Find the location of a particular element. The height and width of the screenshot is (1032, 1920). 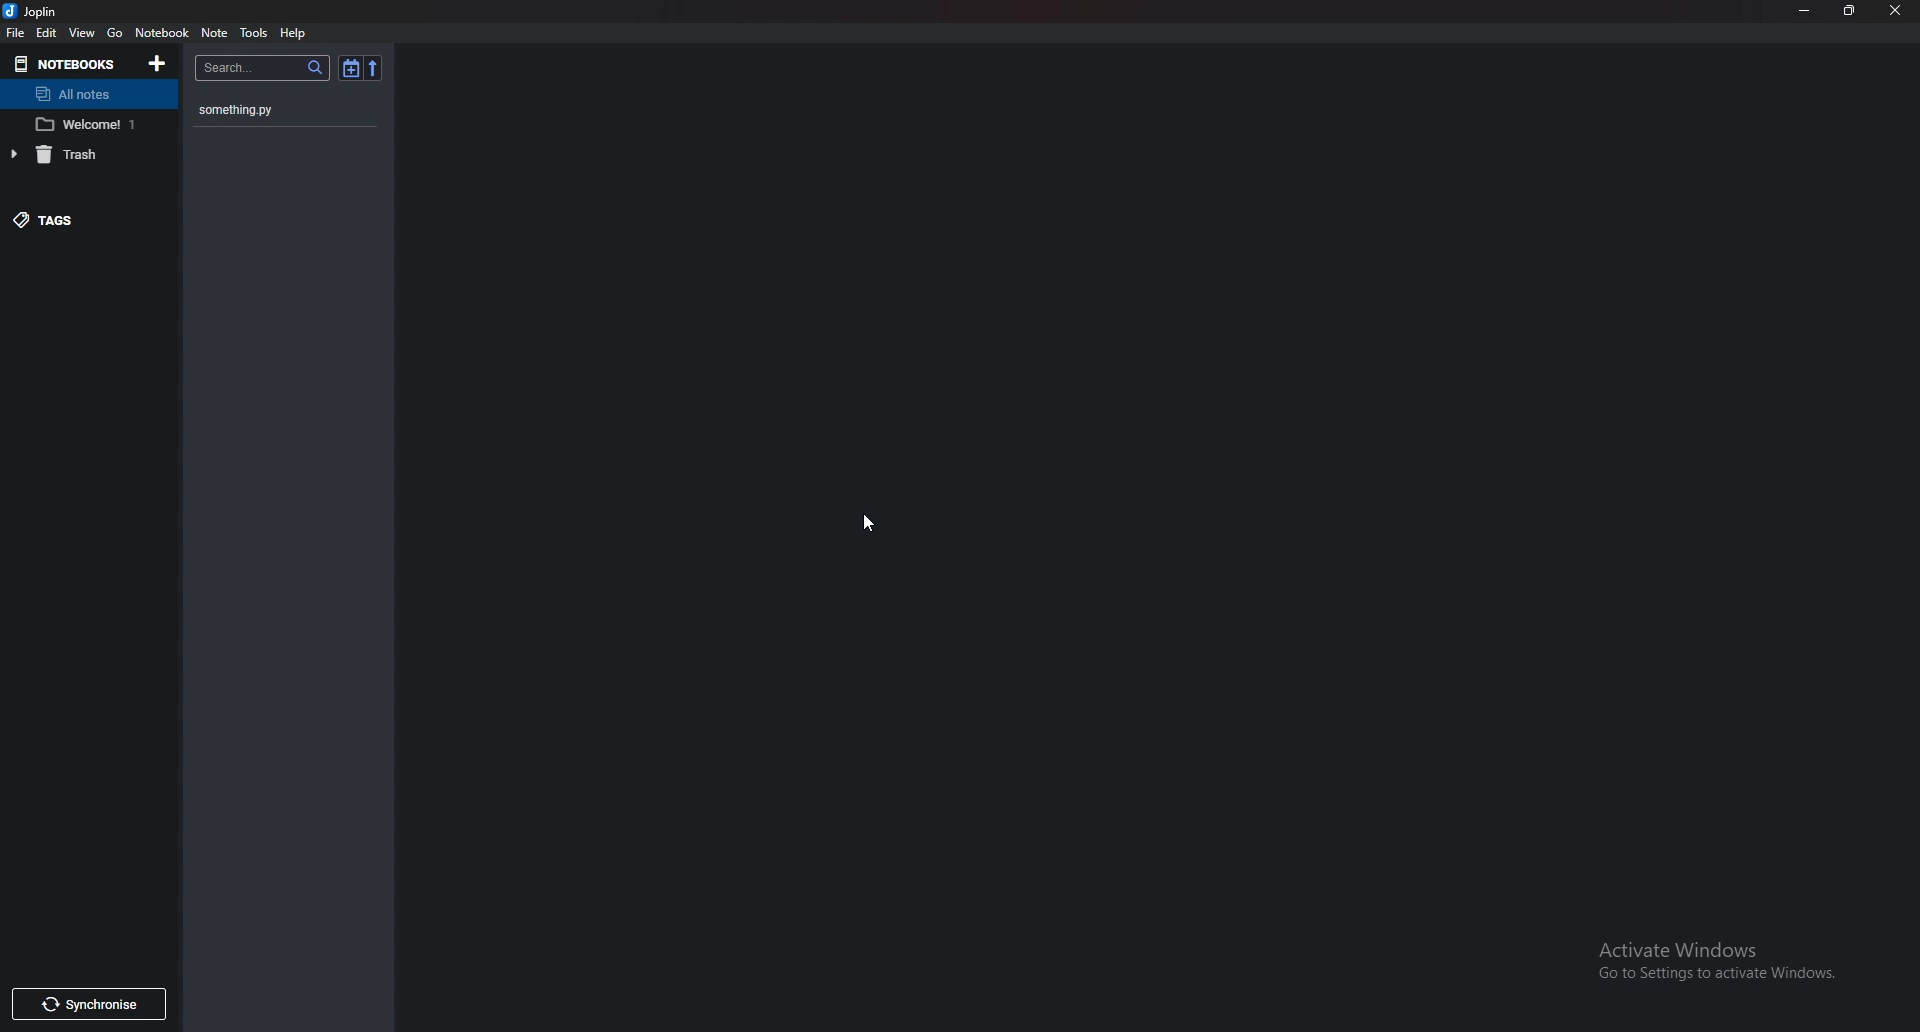

Toggle sort order is located at coordinates (348, 67).